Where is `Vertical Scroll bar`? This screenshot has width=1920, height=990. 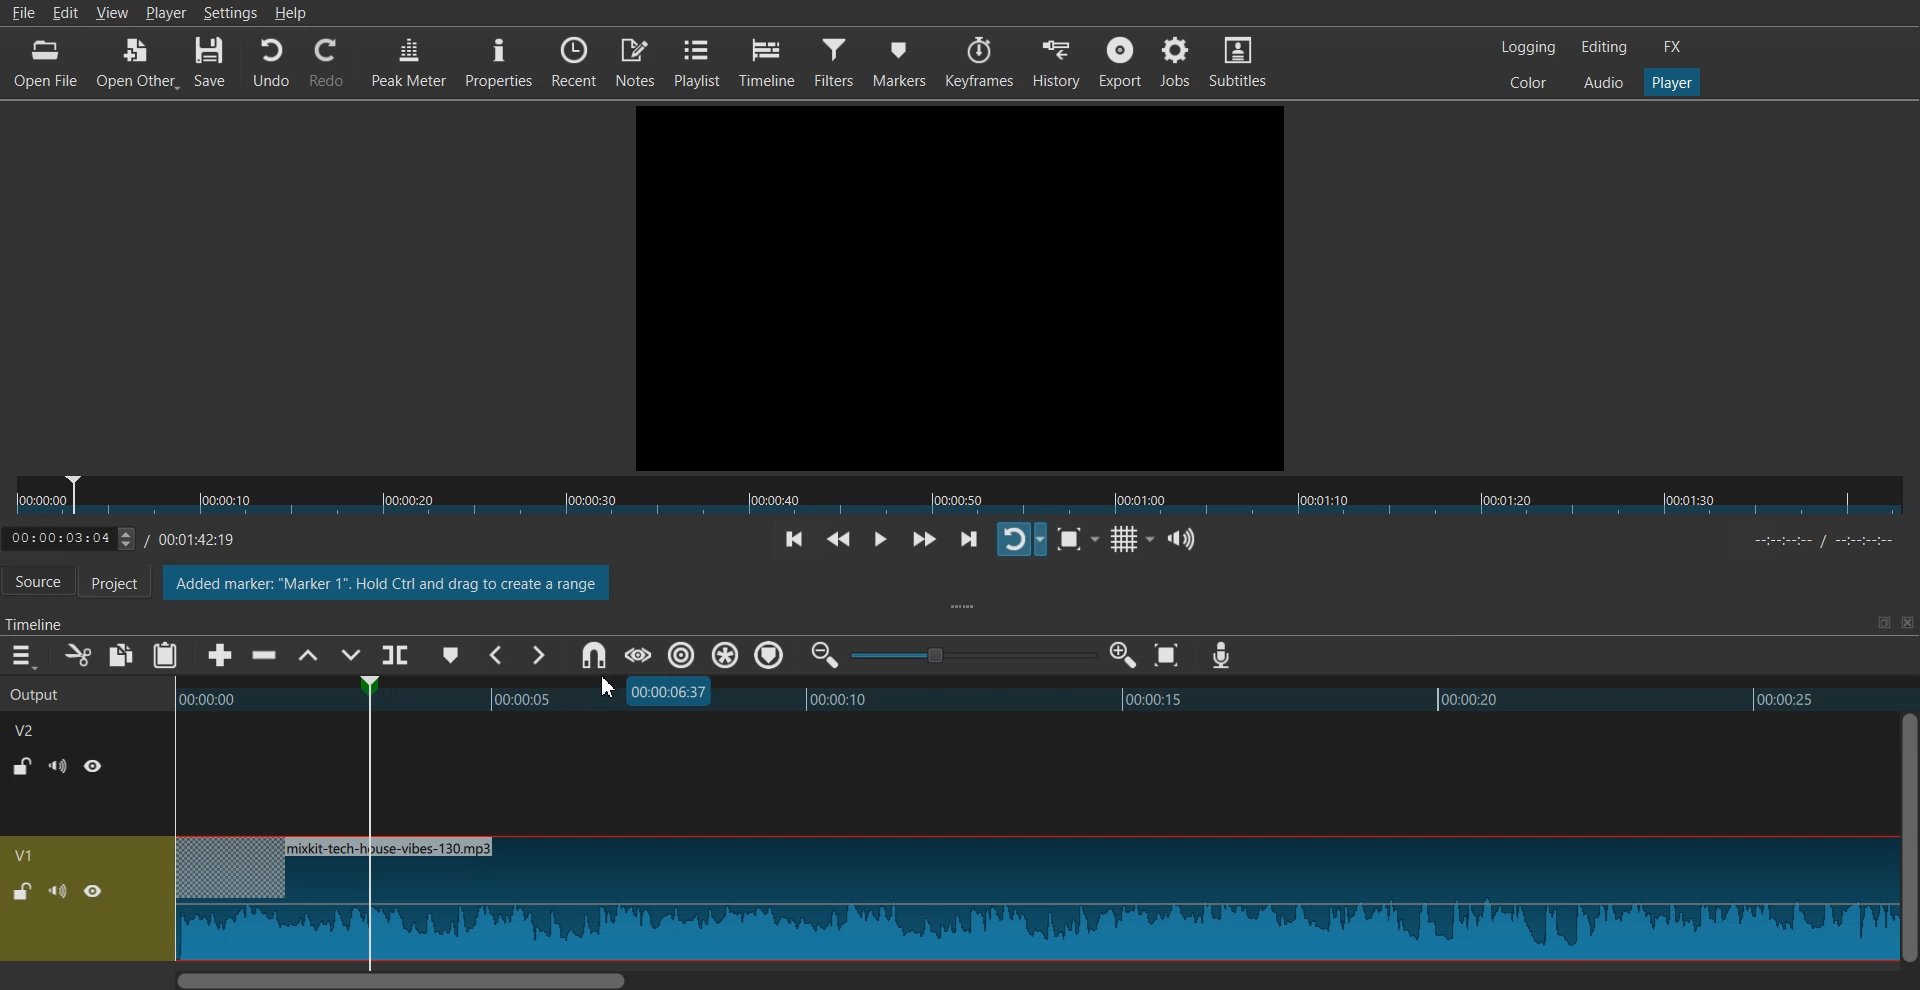 Vertical Scroll bar is located at coordinates (1908, 837).